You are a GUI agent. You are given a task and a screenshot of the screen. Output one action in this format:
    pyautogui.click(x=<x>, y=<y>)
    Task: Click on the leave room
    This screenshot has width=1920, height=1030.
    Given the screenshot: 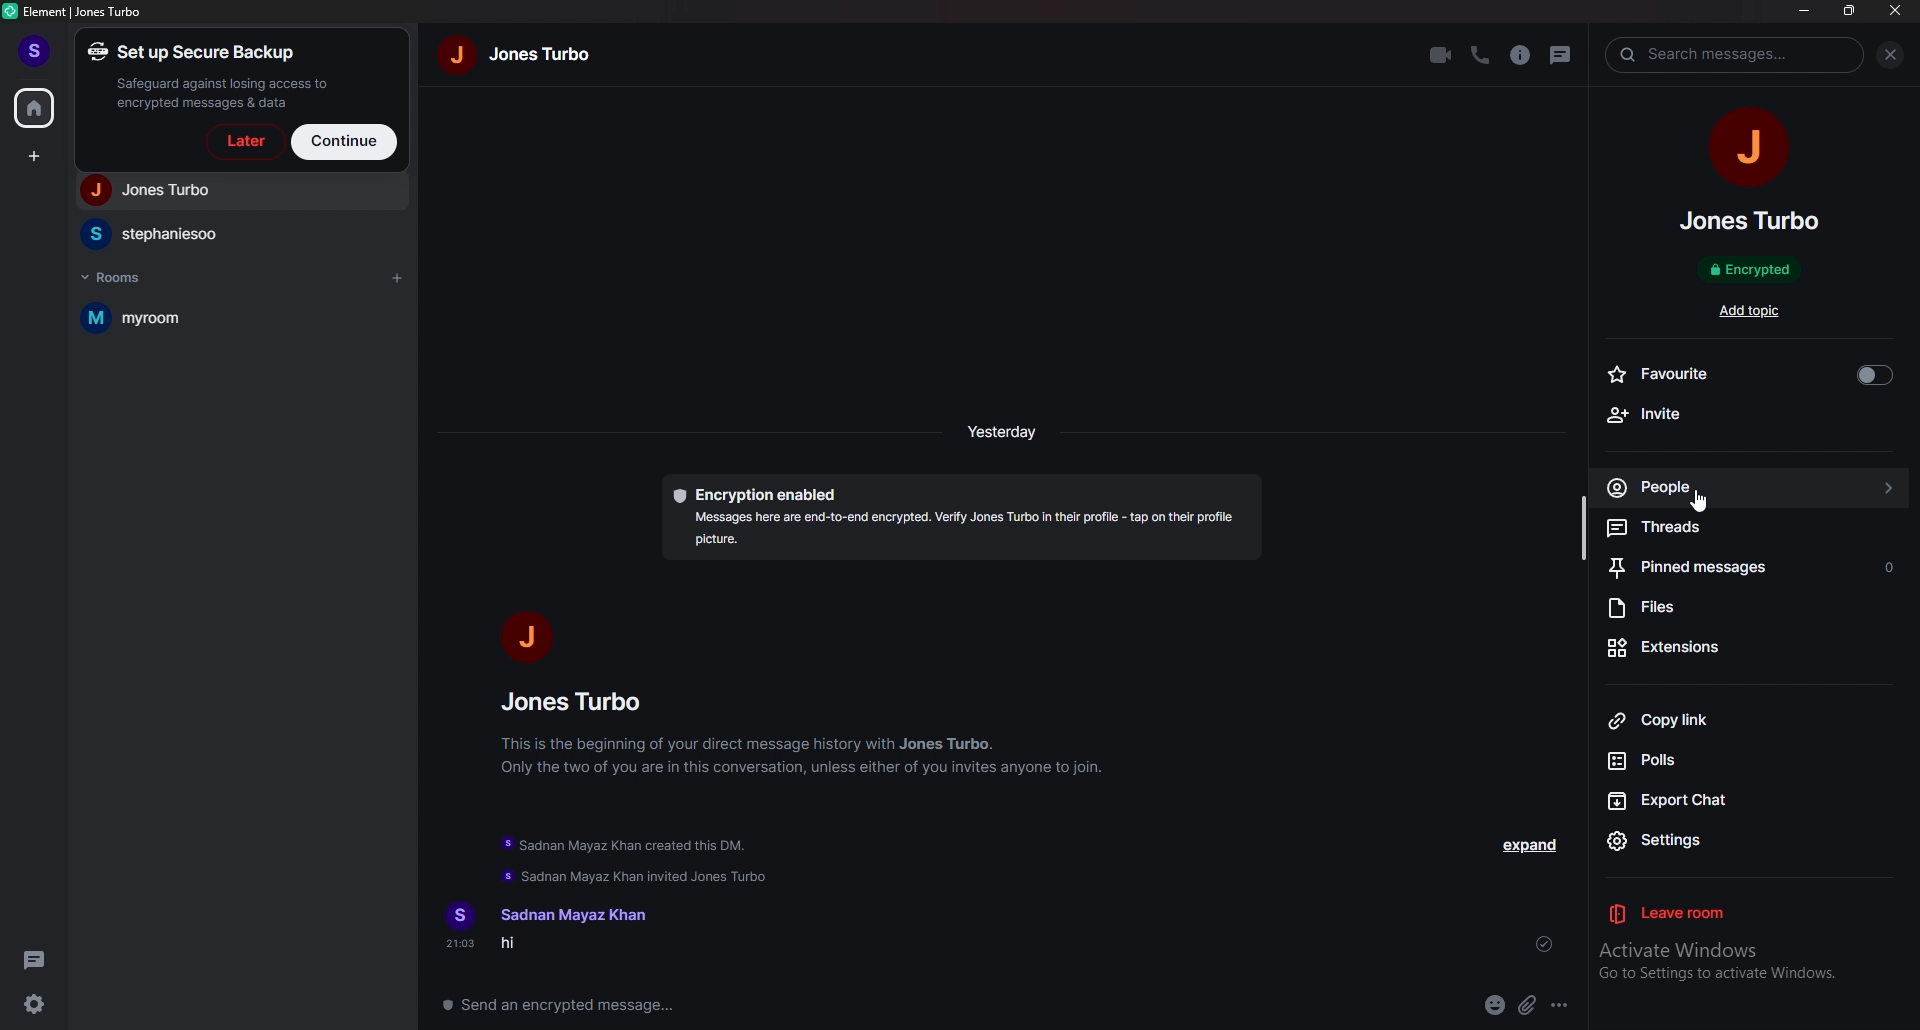 What is the action you would take?
    pyautogui.click(x=1751, y=911)
    